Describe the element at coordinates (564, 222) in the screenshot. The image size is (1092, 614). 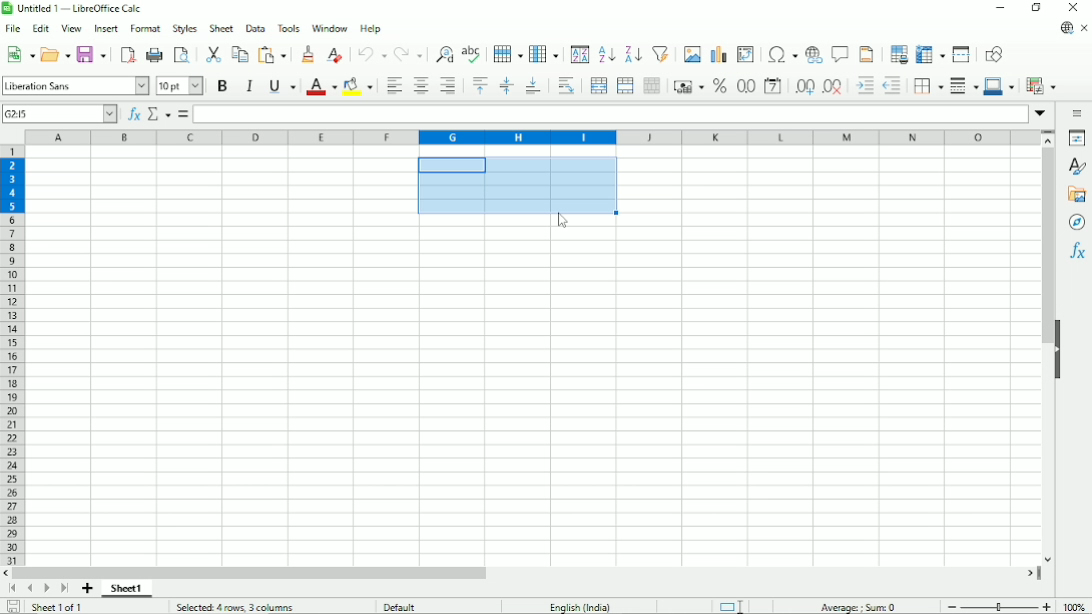
I see `cursor` at that location.